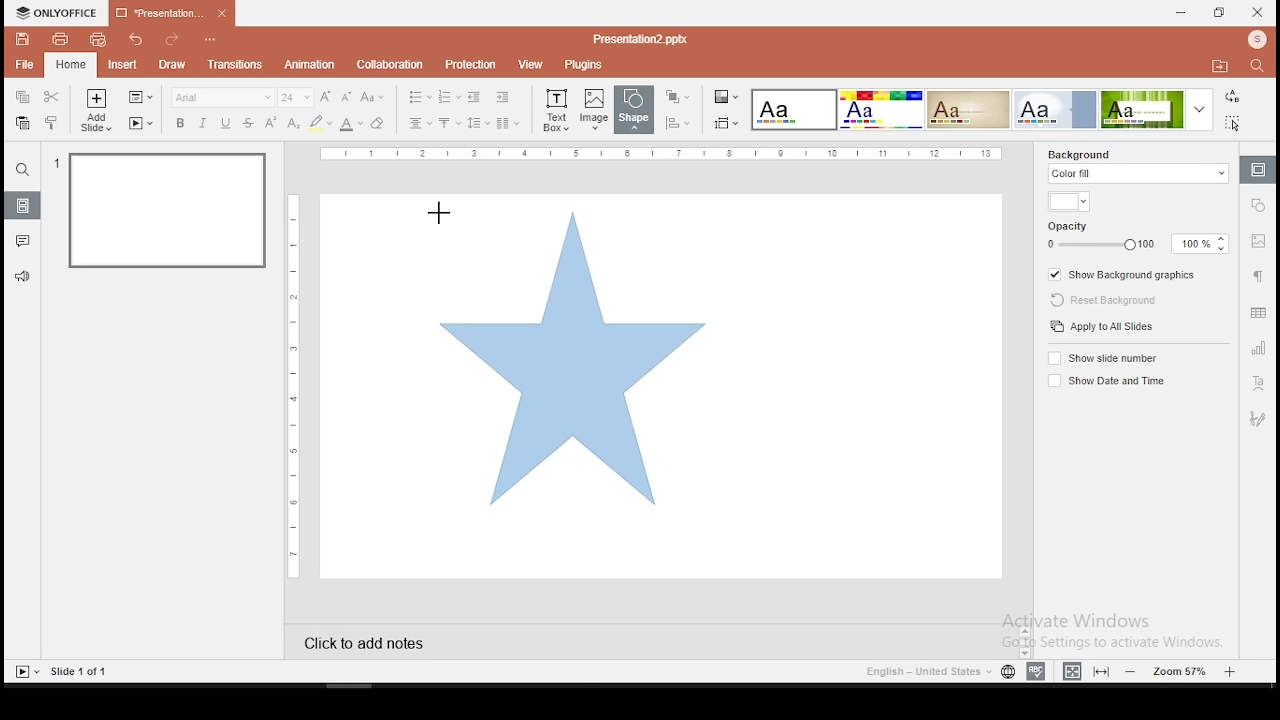  What do you see at coordinates (662, 154) in the screenshot?
I see `vertical scale` at bounding box center [662, 154].